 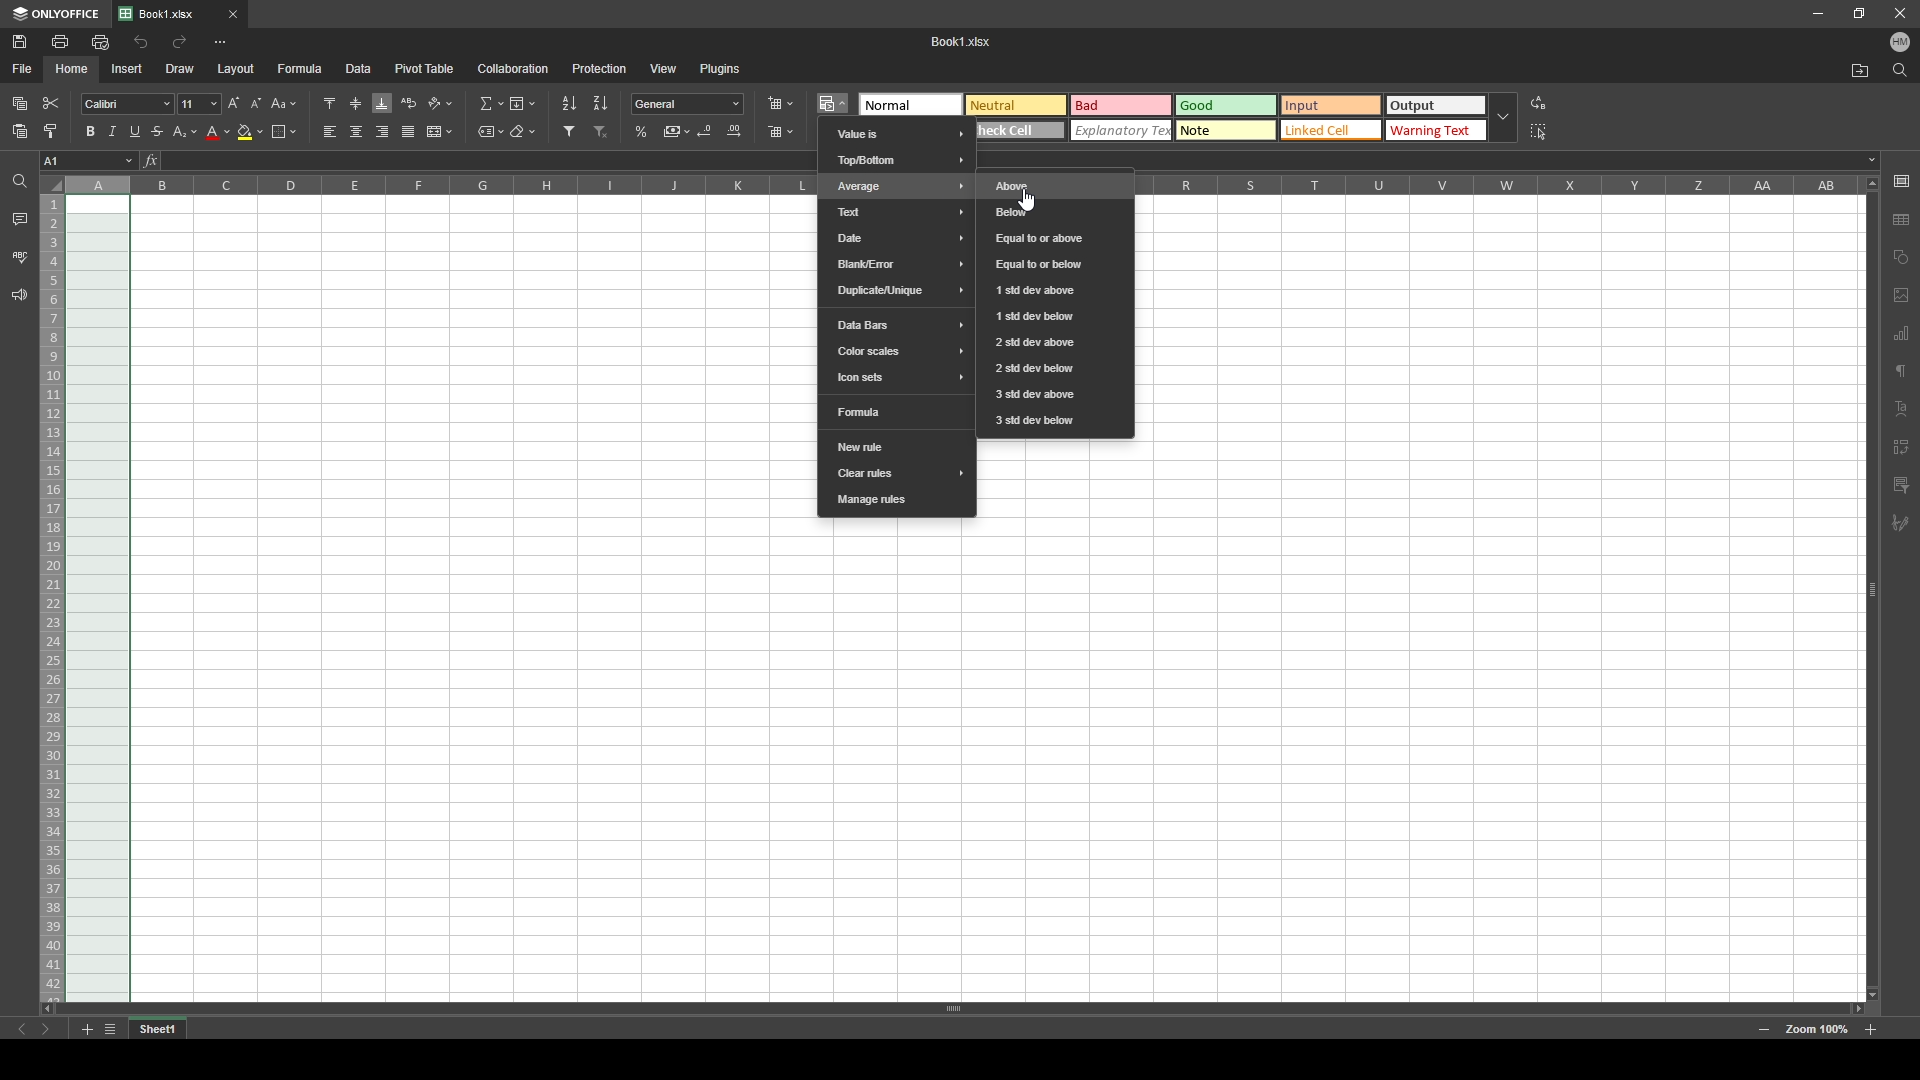 I want to click on open file location, so click(x=1861, y=72).